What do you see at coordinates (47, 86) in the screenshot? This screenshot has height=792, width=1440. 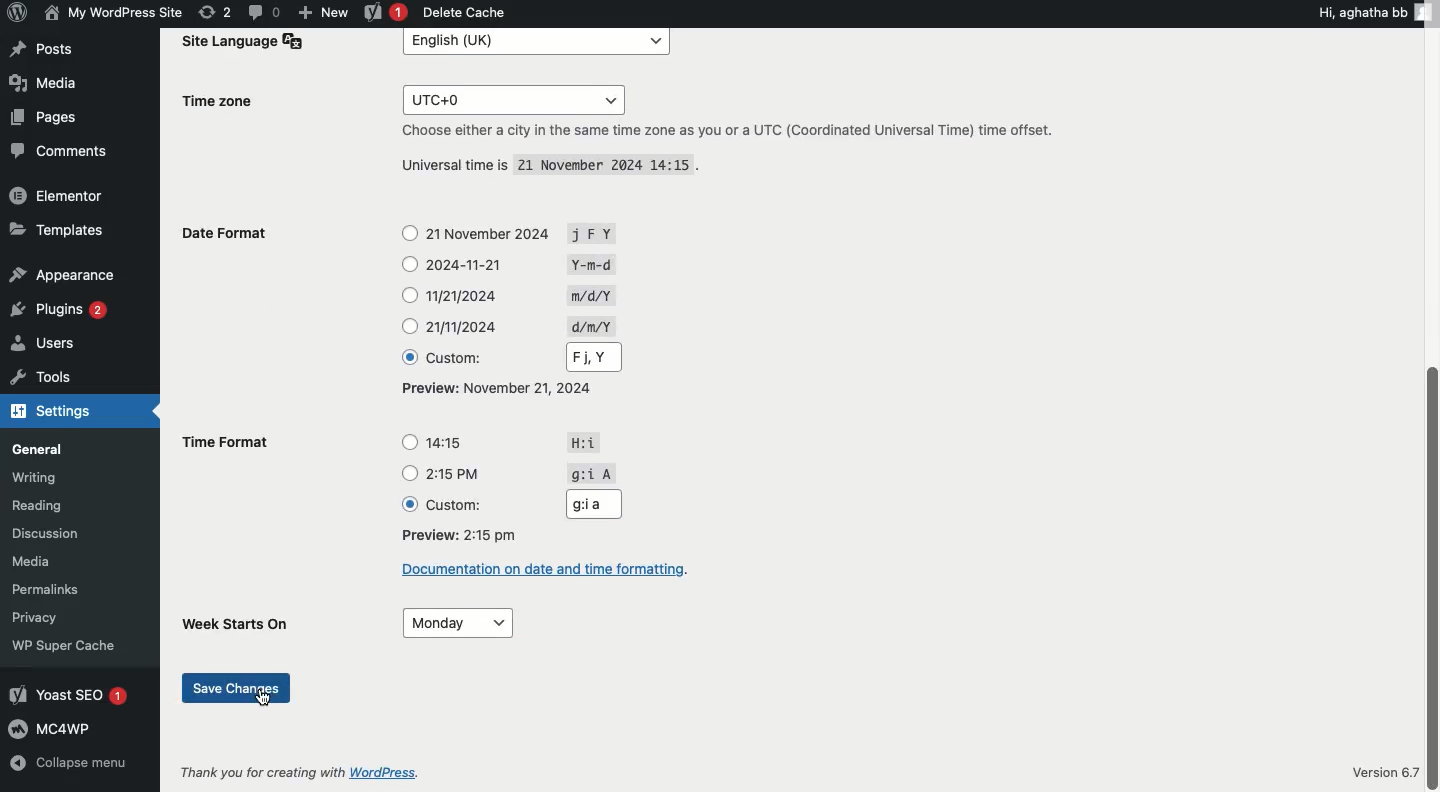 I see `Media` at bounding box center [47, 86].